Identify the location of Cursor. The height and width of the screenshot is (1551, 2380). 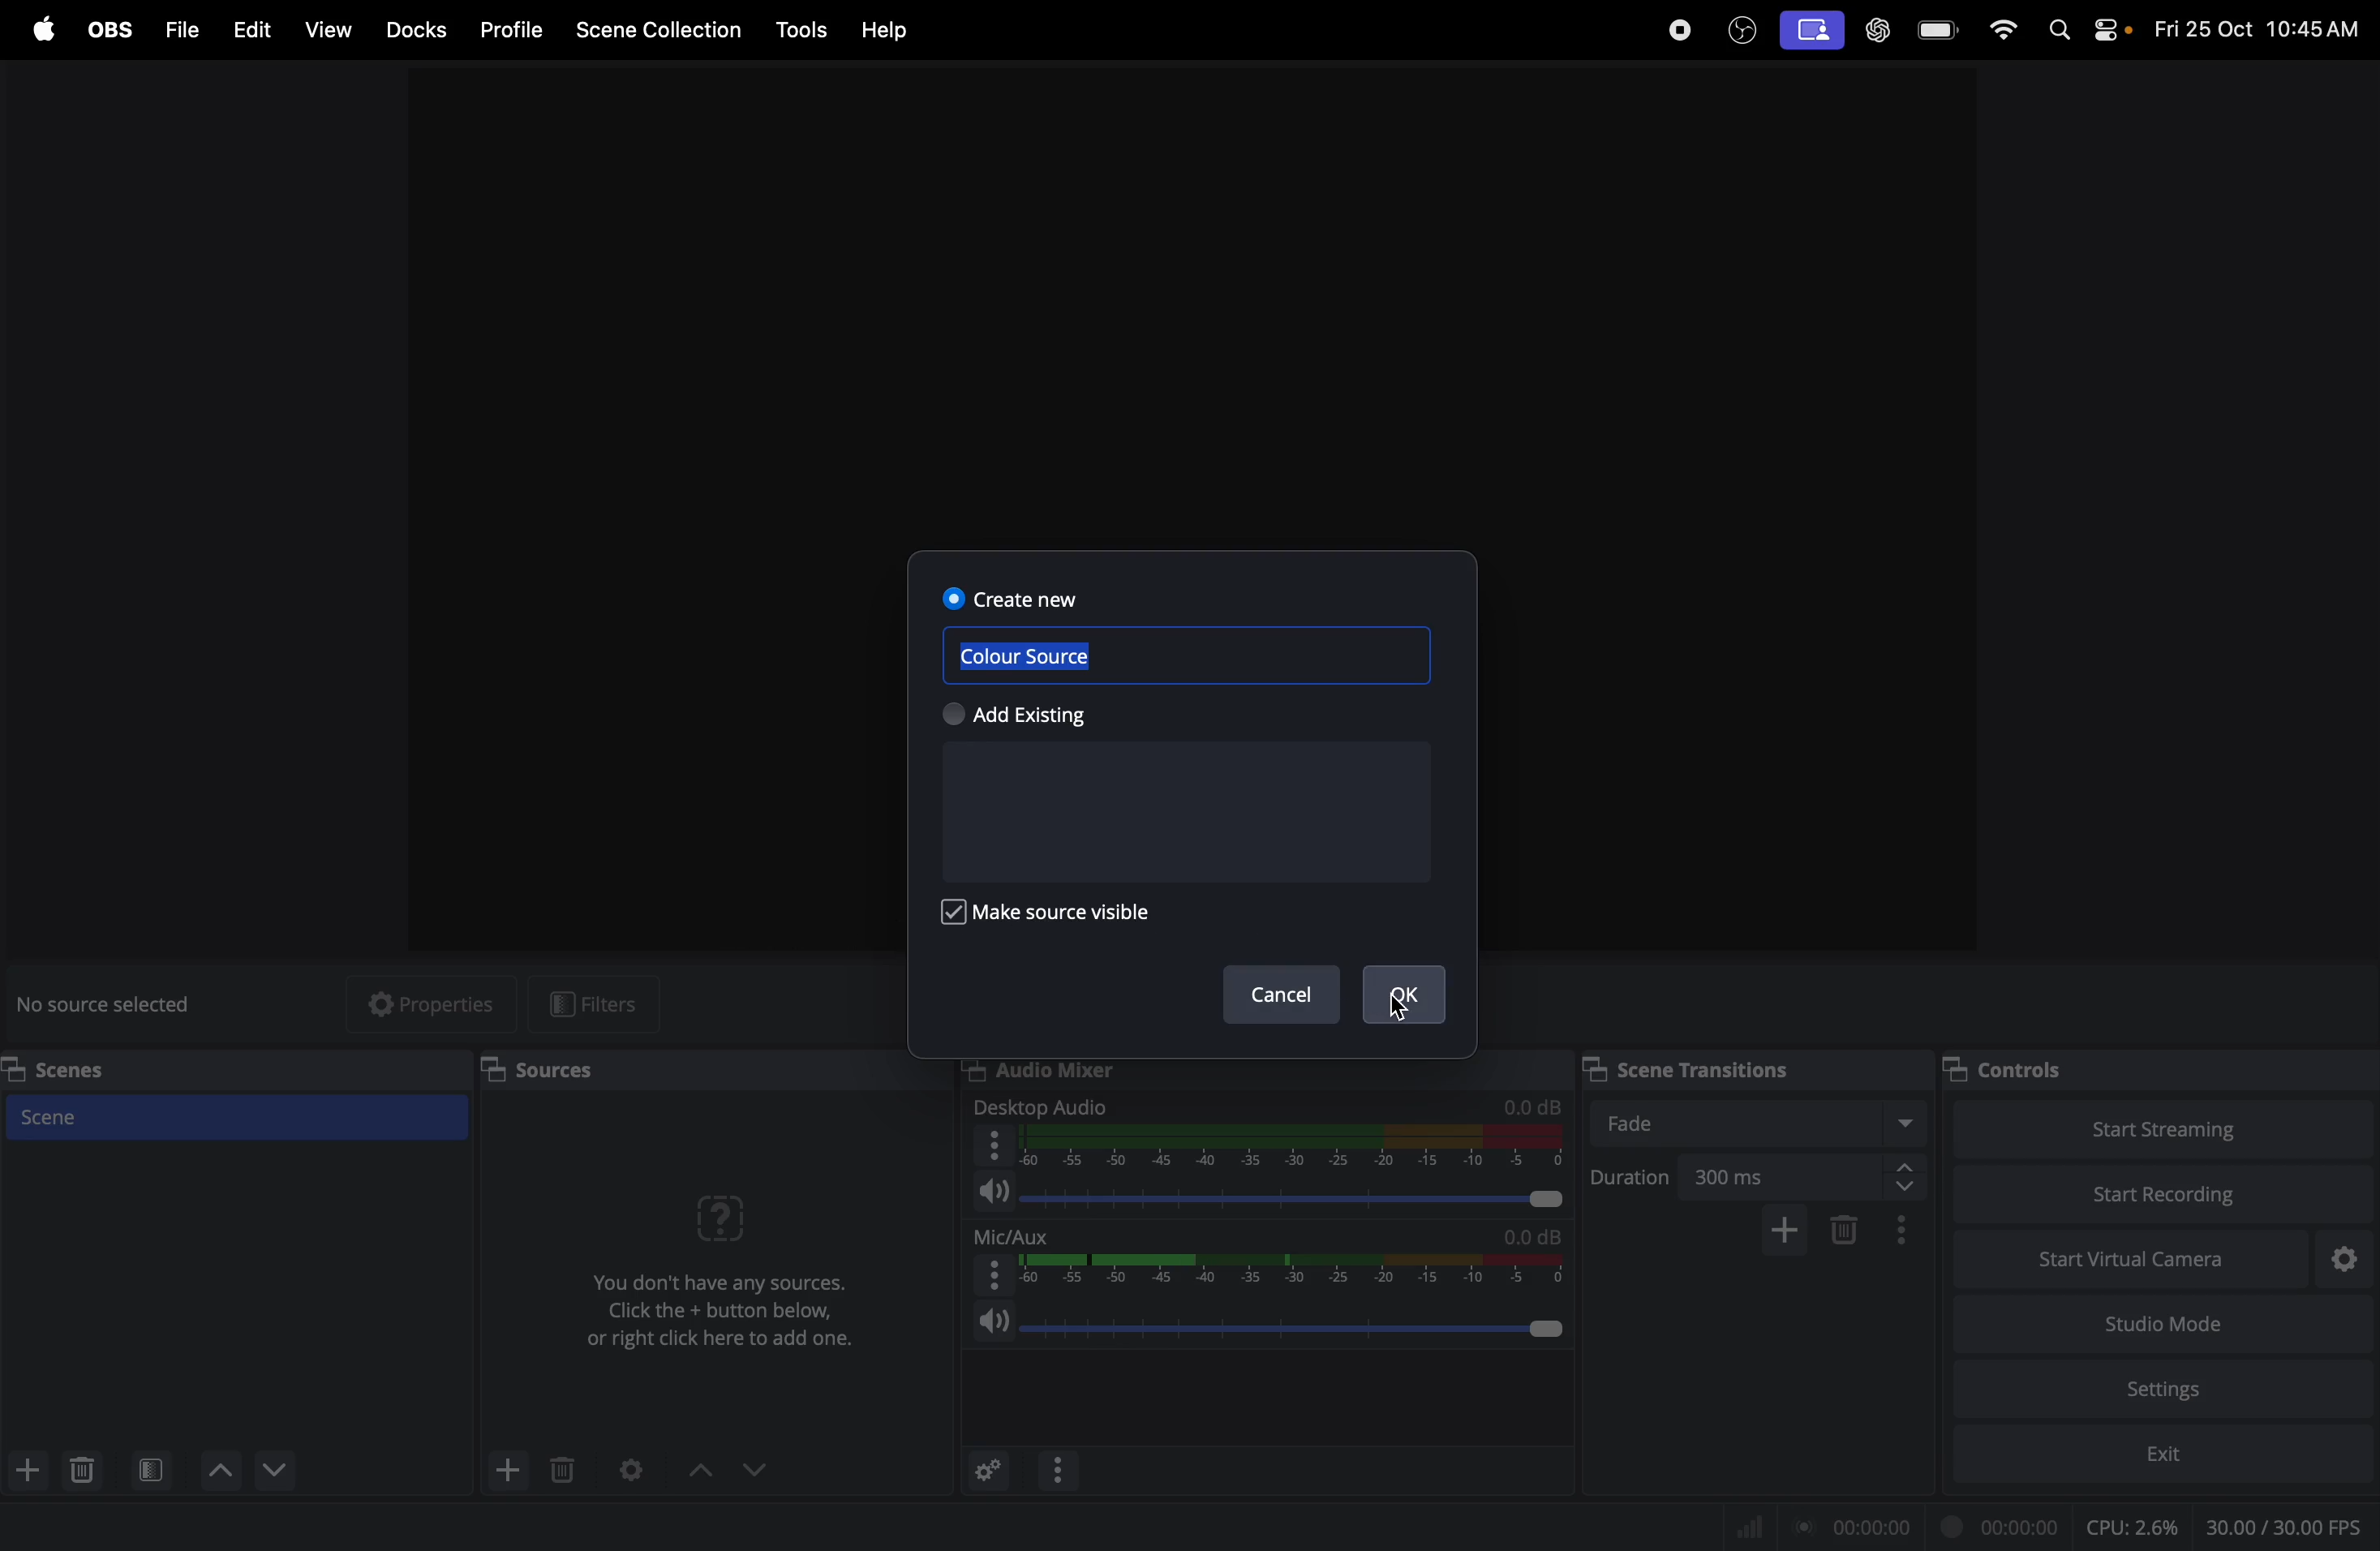
(1399, 1009).